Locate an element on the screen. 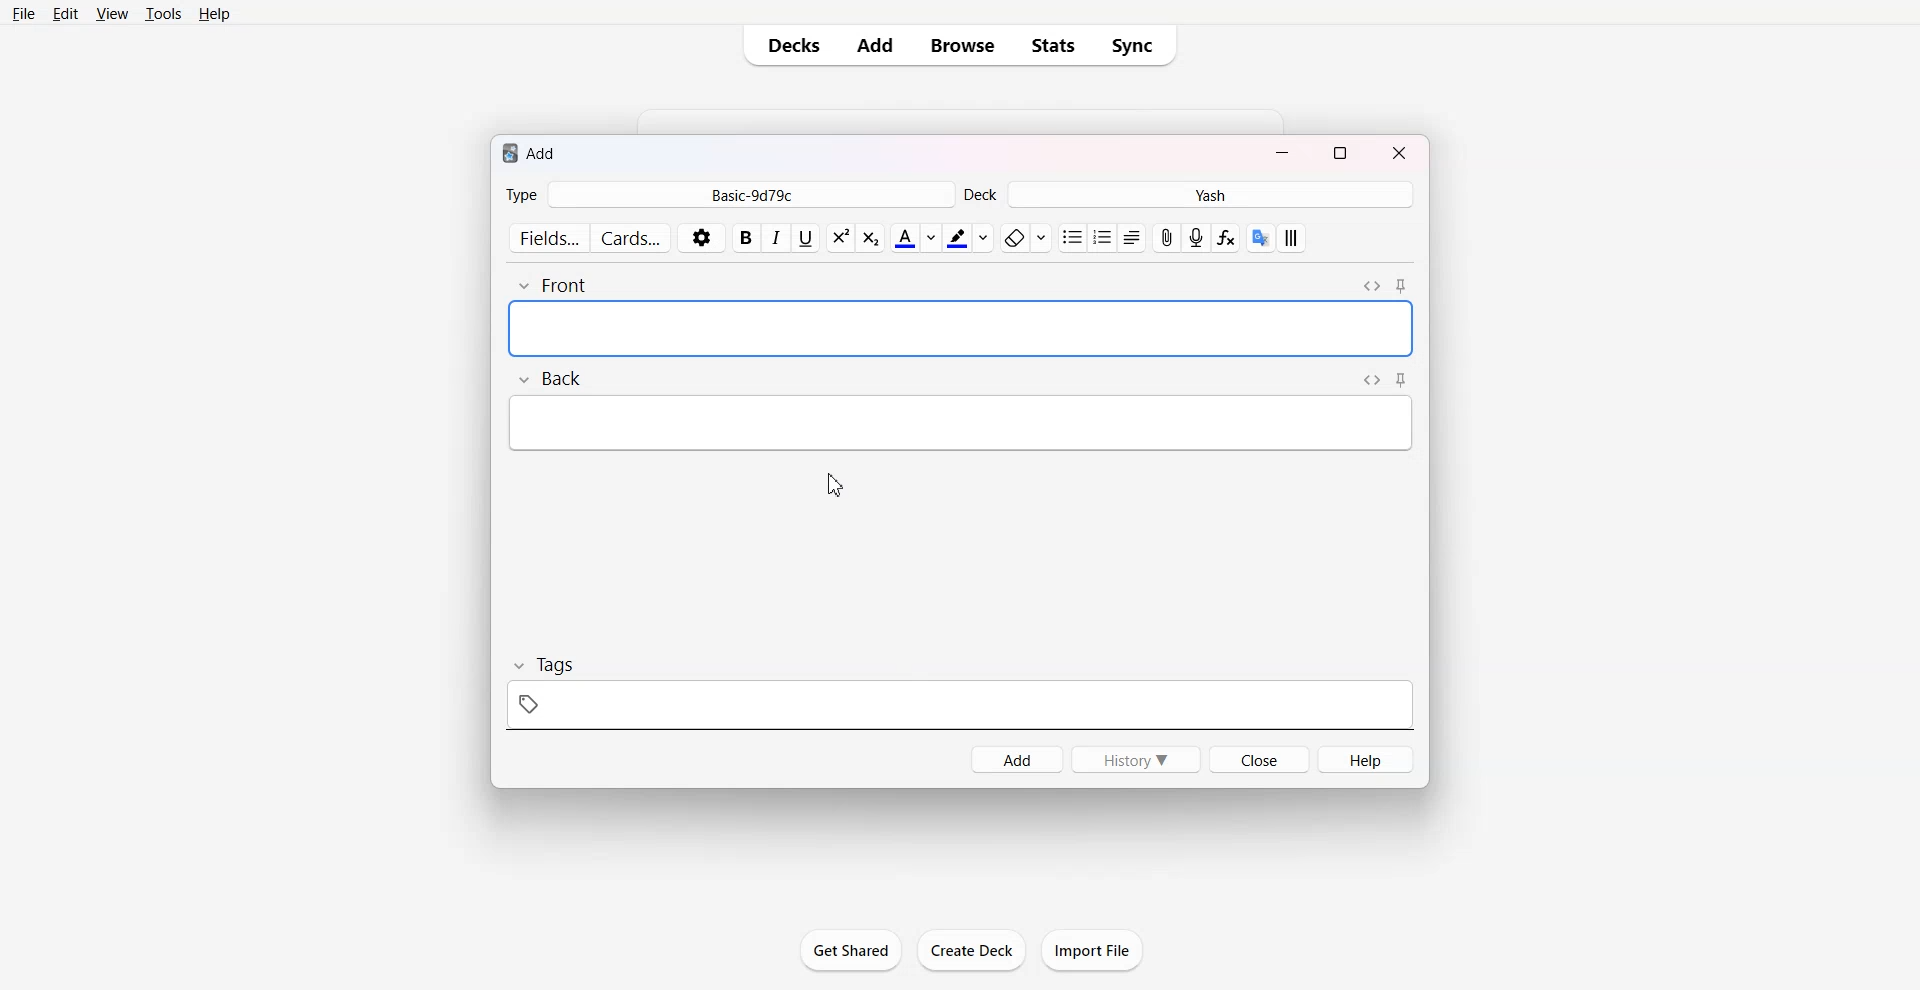  Add is located at coordinates (1015, 760).